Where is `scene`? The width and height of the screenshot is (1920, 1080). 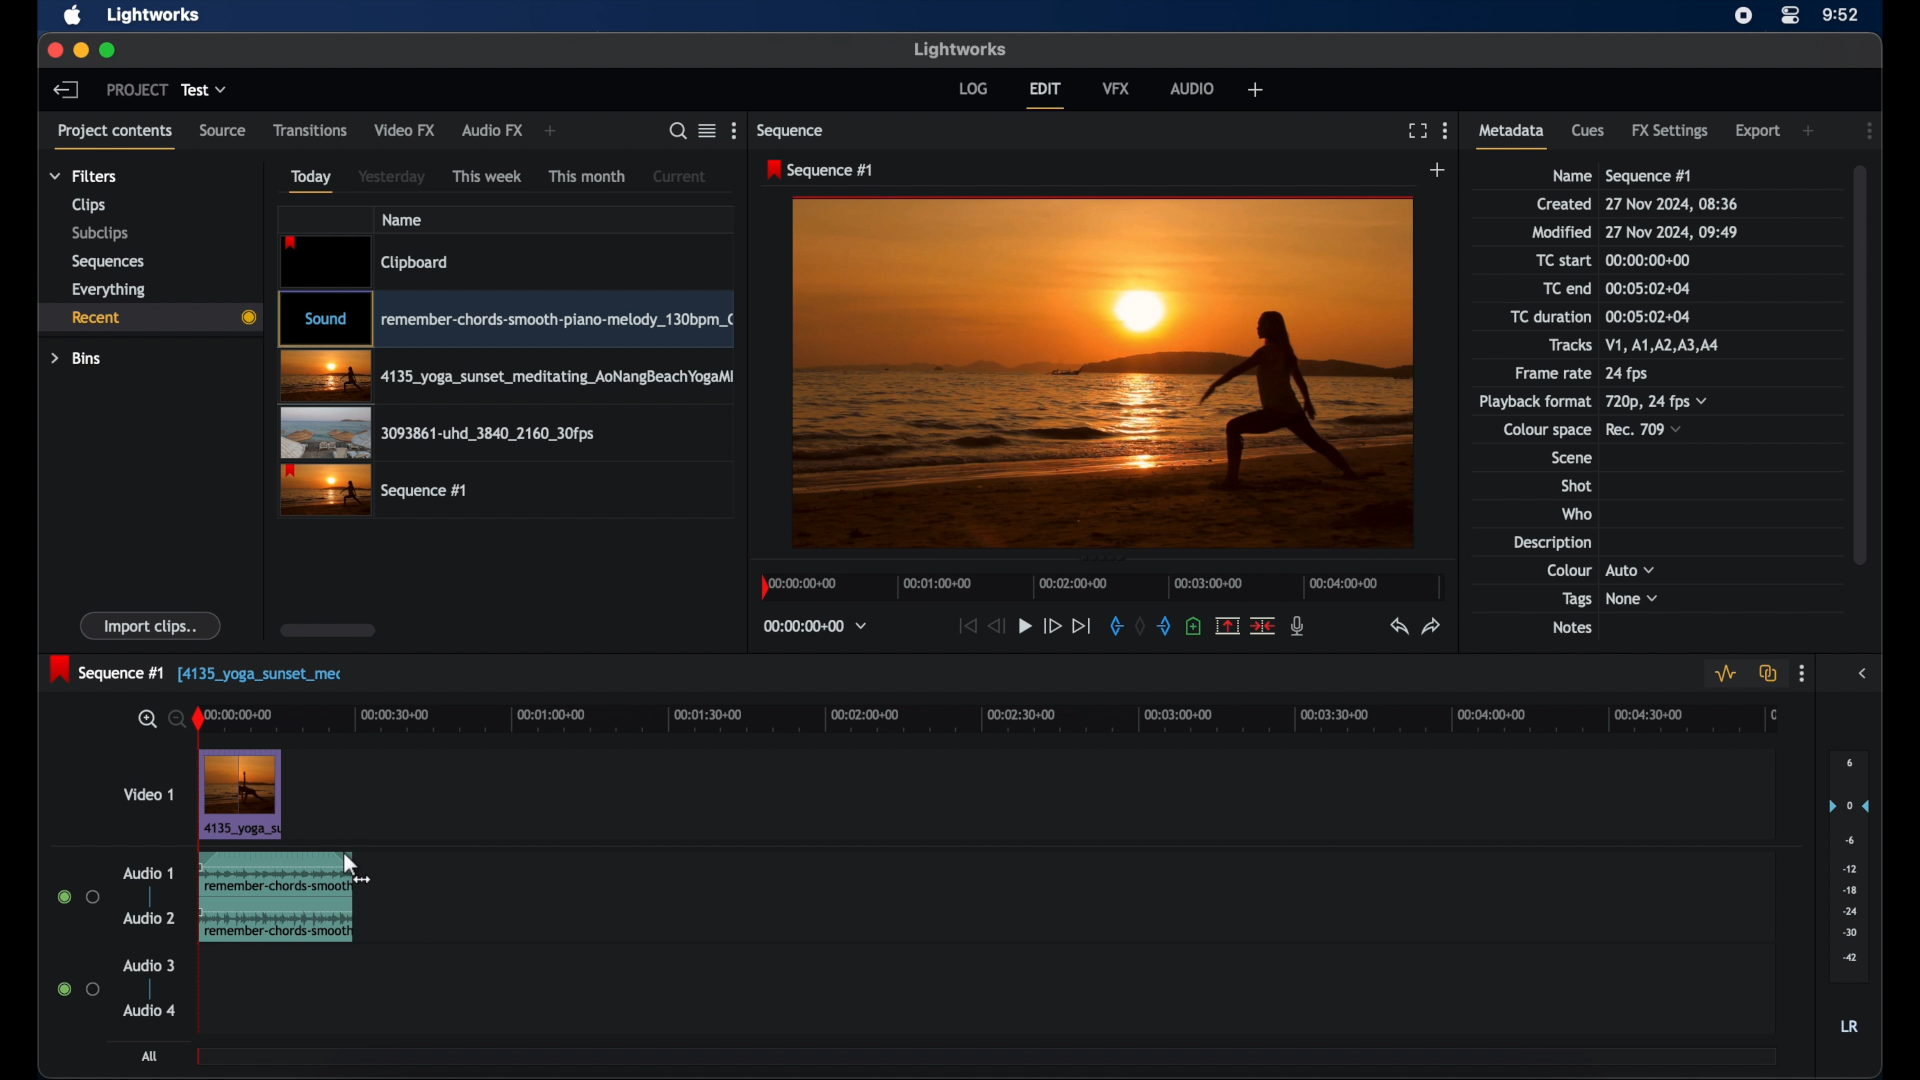
scene is located at coordinates (1570, 458).